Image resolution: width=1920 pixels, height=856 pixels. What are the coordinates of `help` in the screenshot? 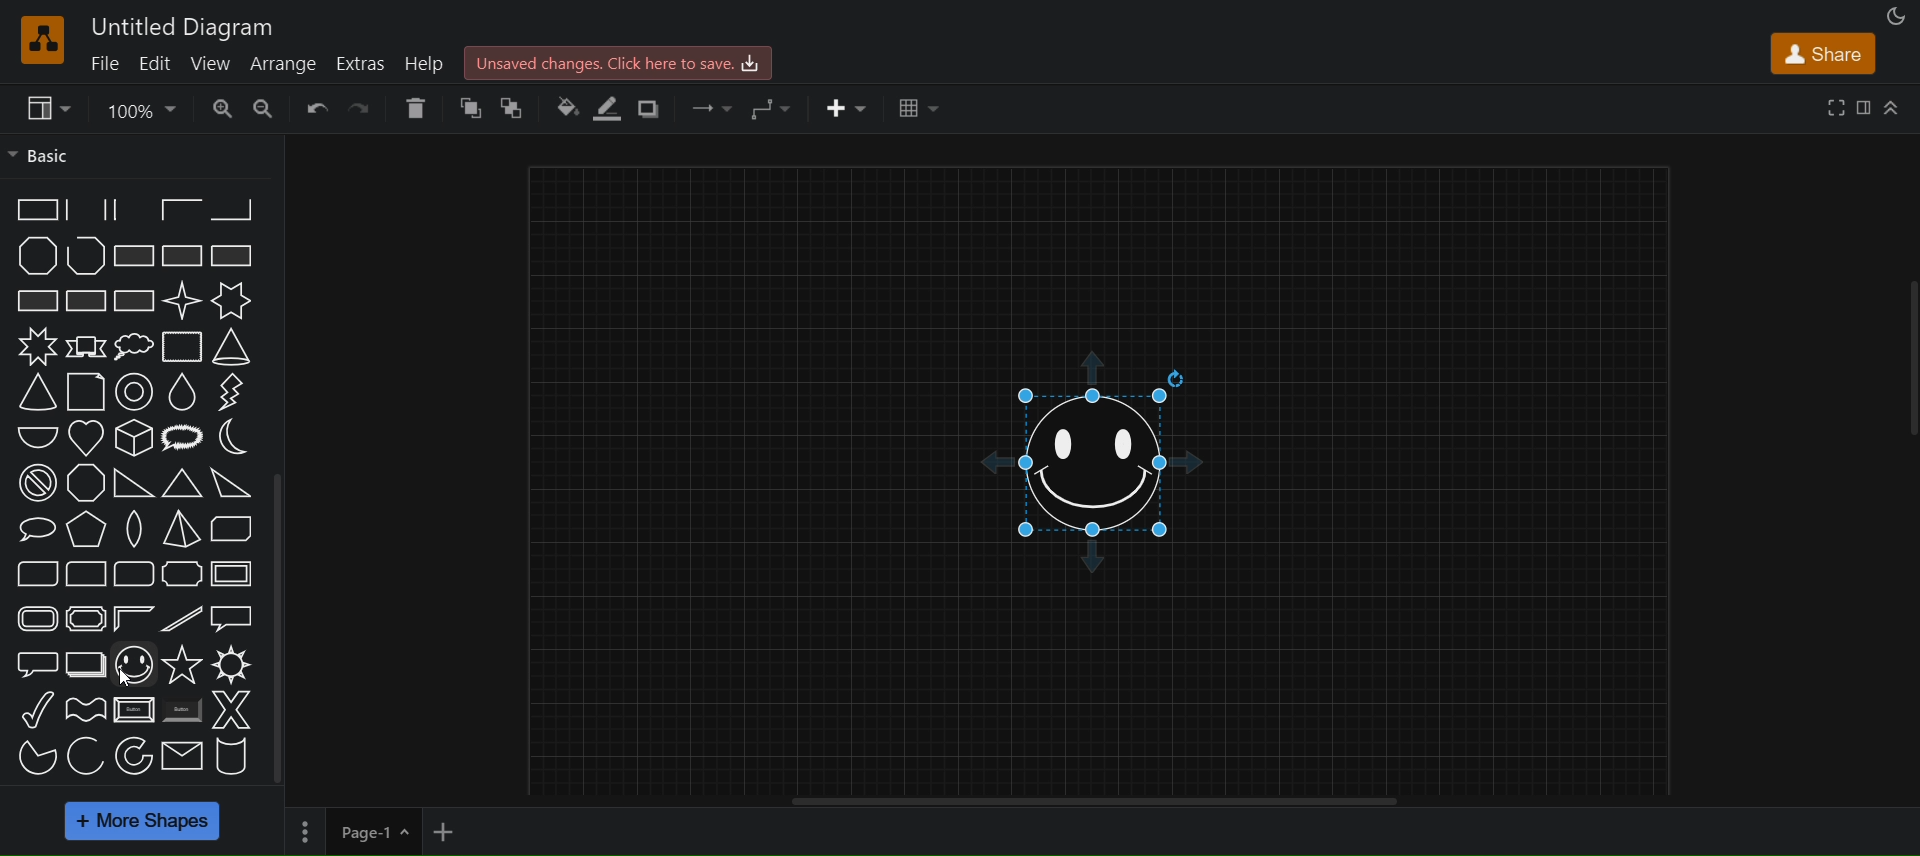 It's located at (428, 63).